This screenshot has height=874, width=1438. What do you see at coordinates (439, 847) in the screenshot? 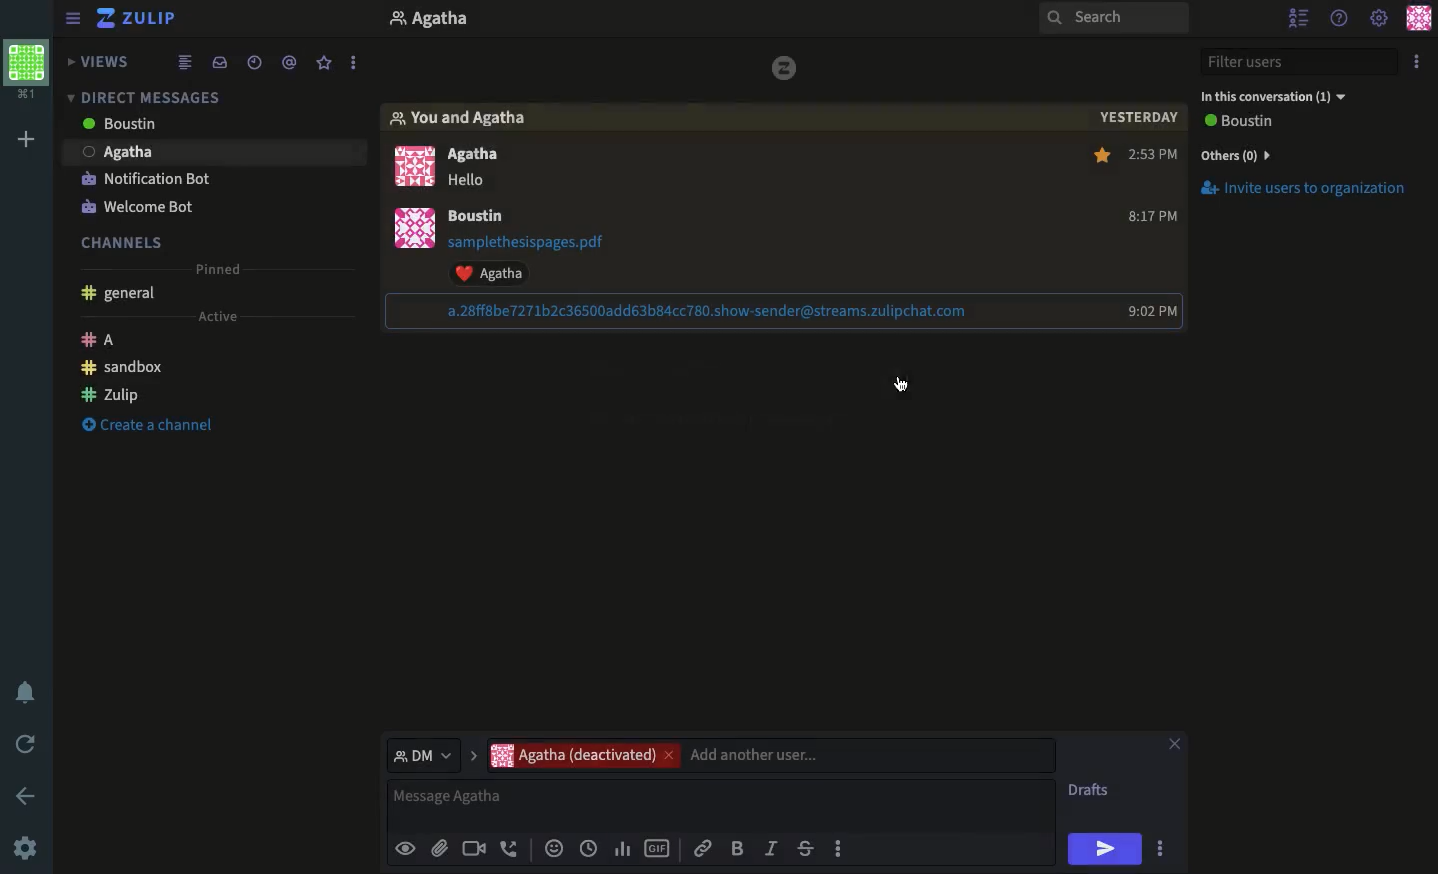
I see `File attachment` at bounding box center [439, 847].